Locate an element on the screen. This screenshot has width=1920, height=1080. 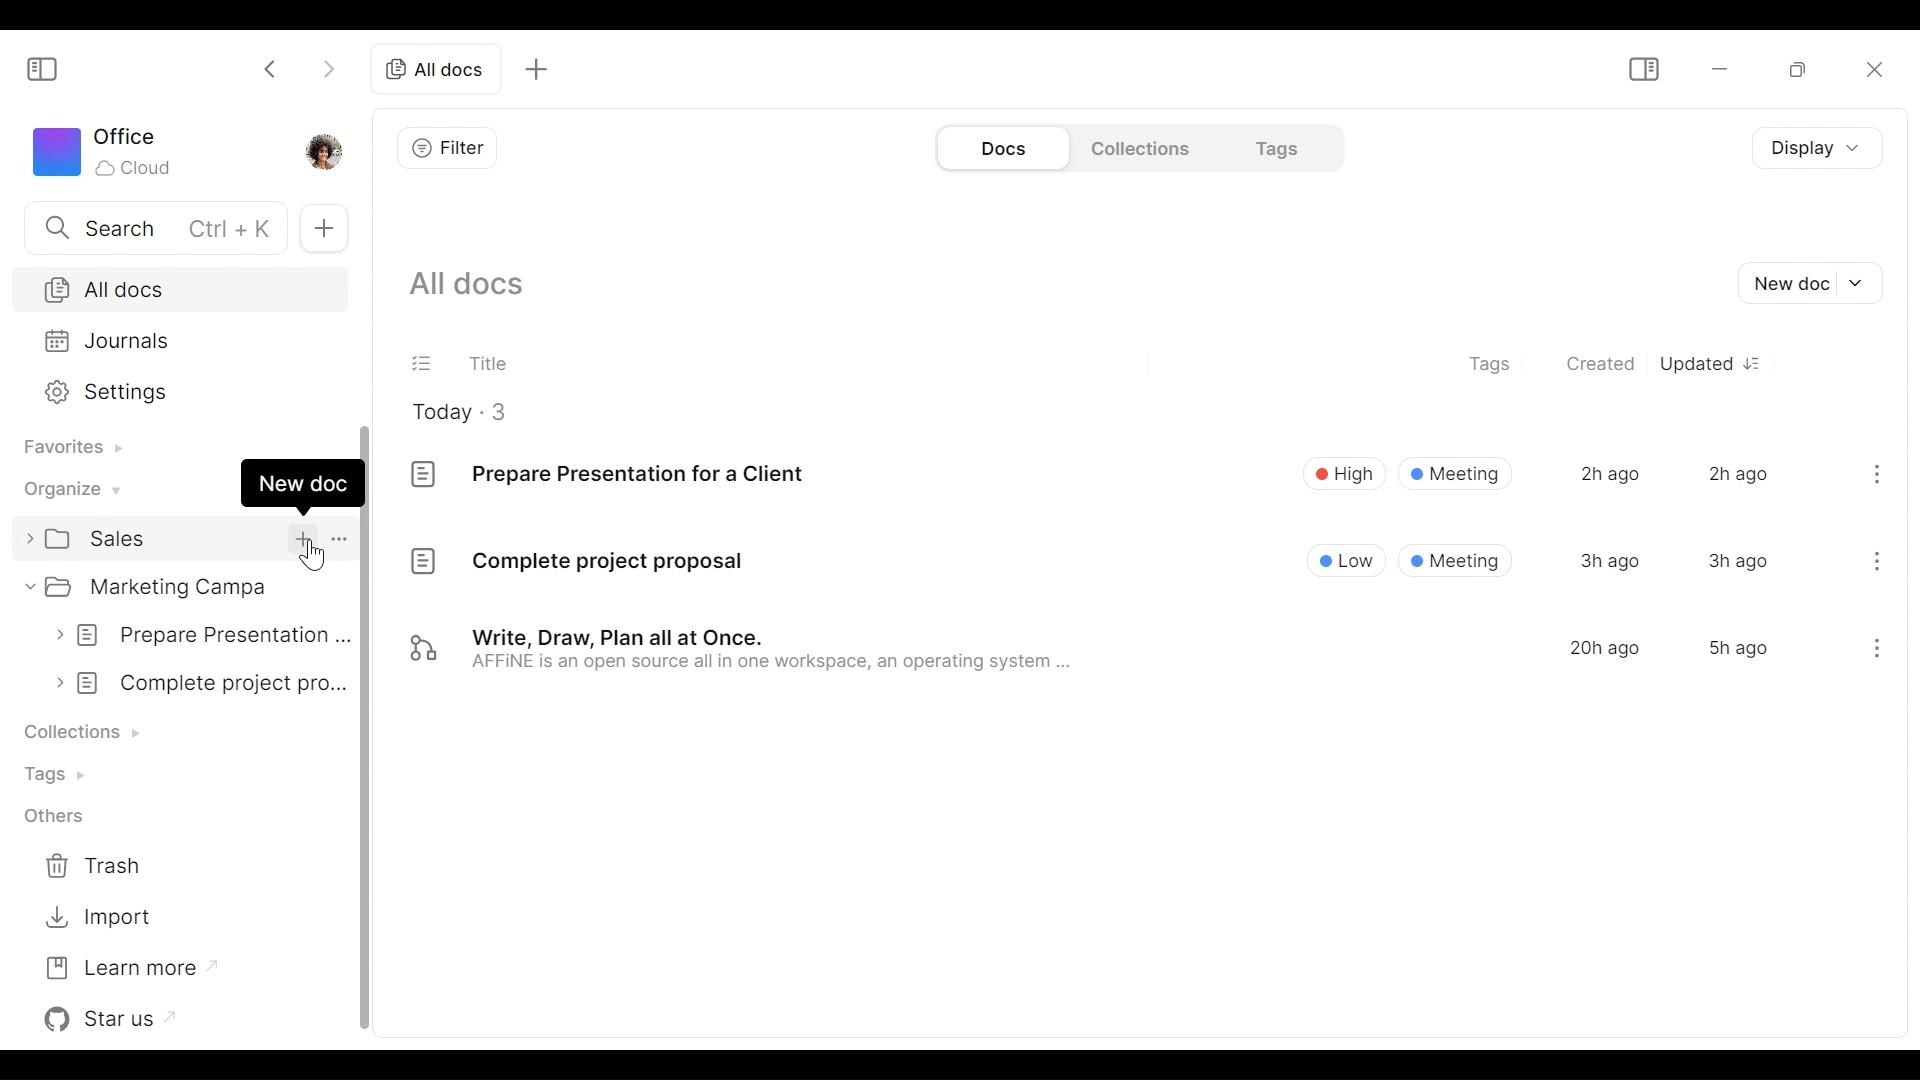
prepare presentation is located at coordinates (206, 633).